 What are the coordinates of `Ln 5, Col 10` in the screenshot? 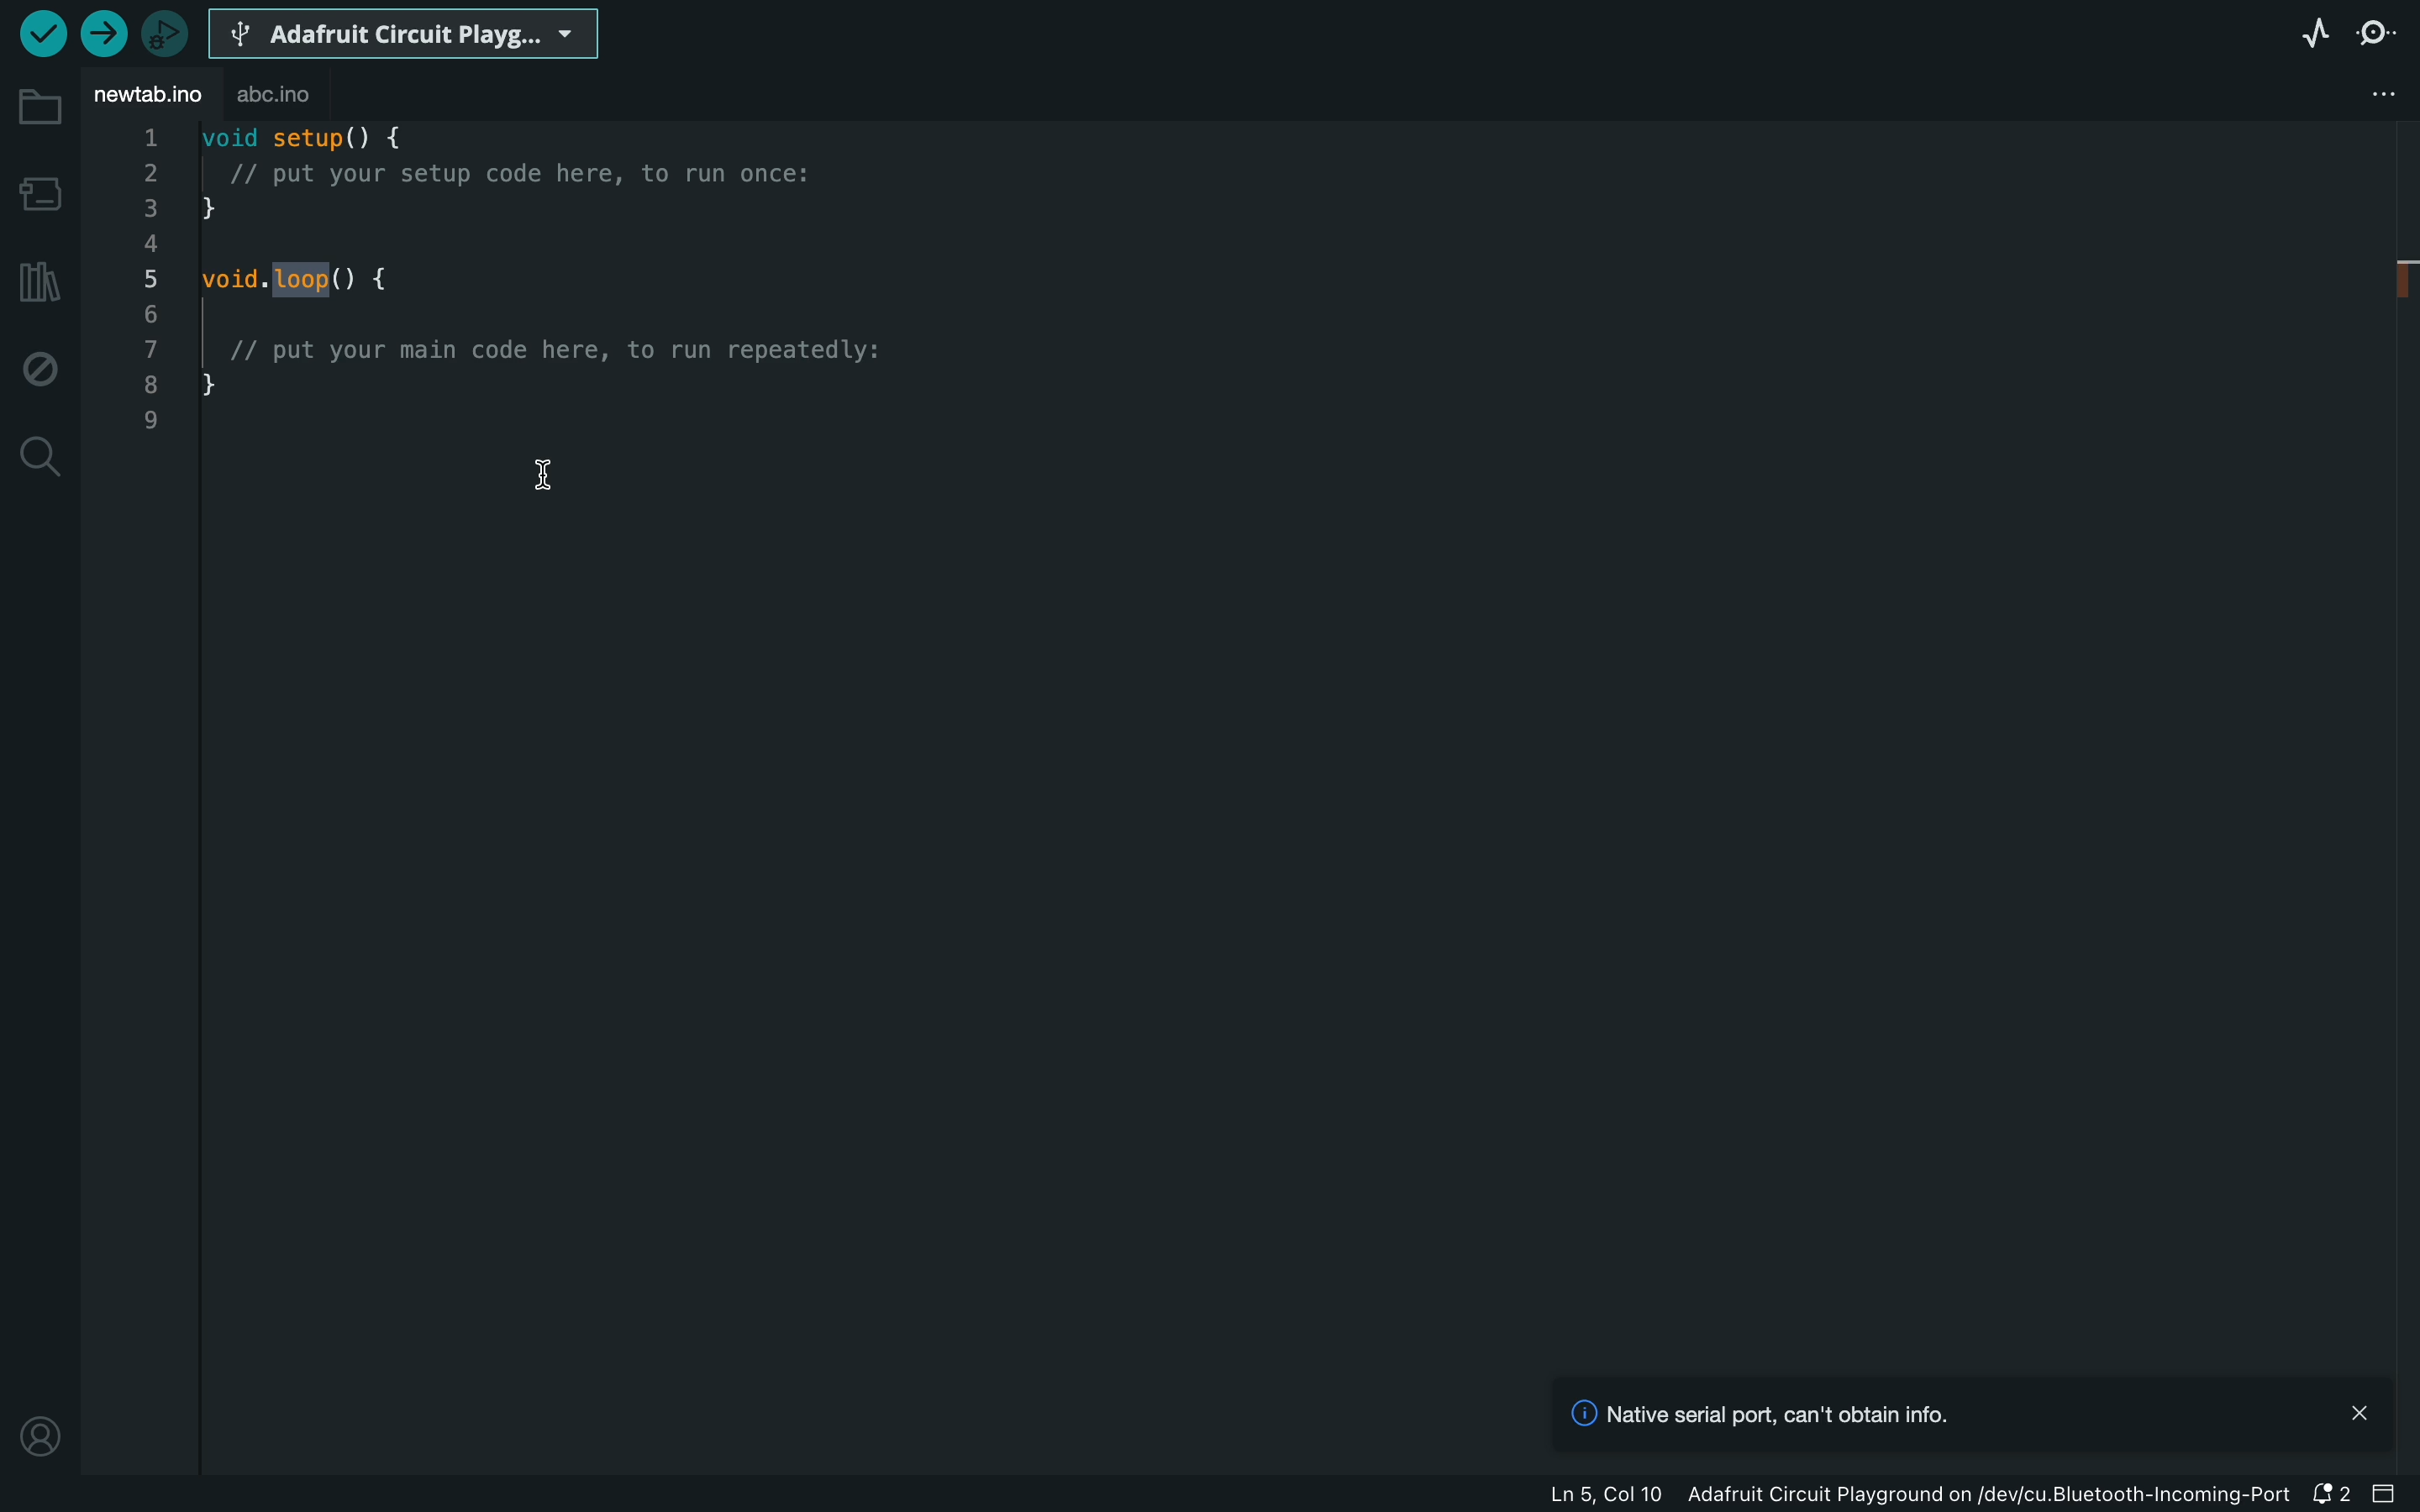 It's located at (1612, 1496).